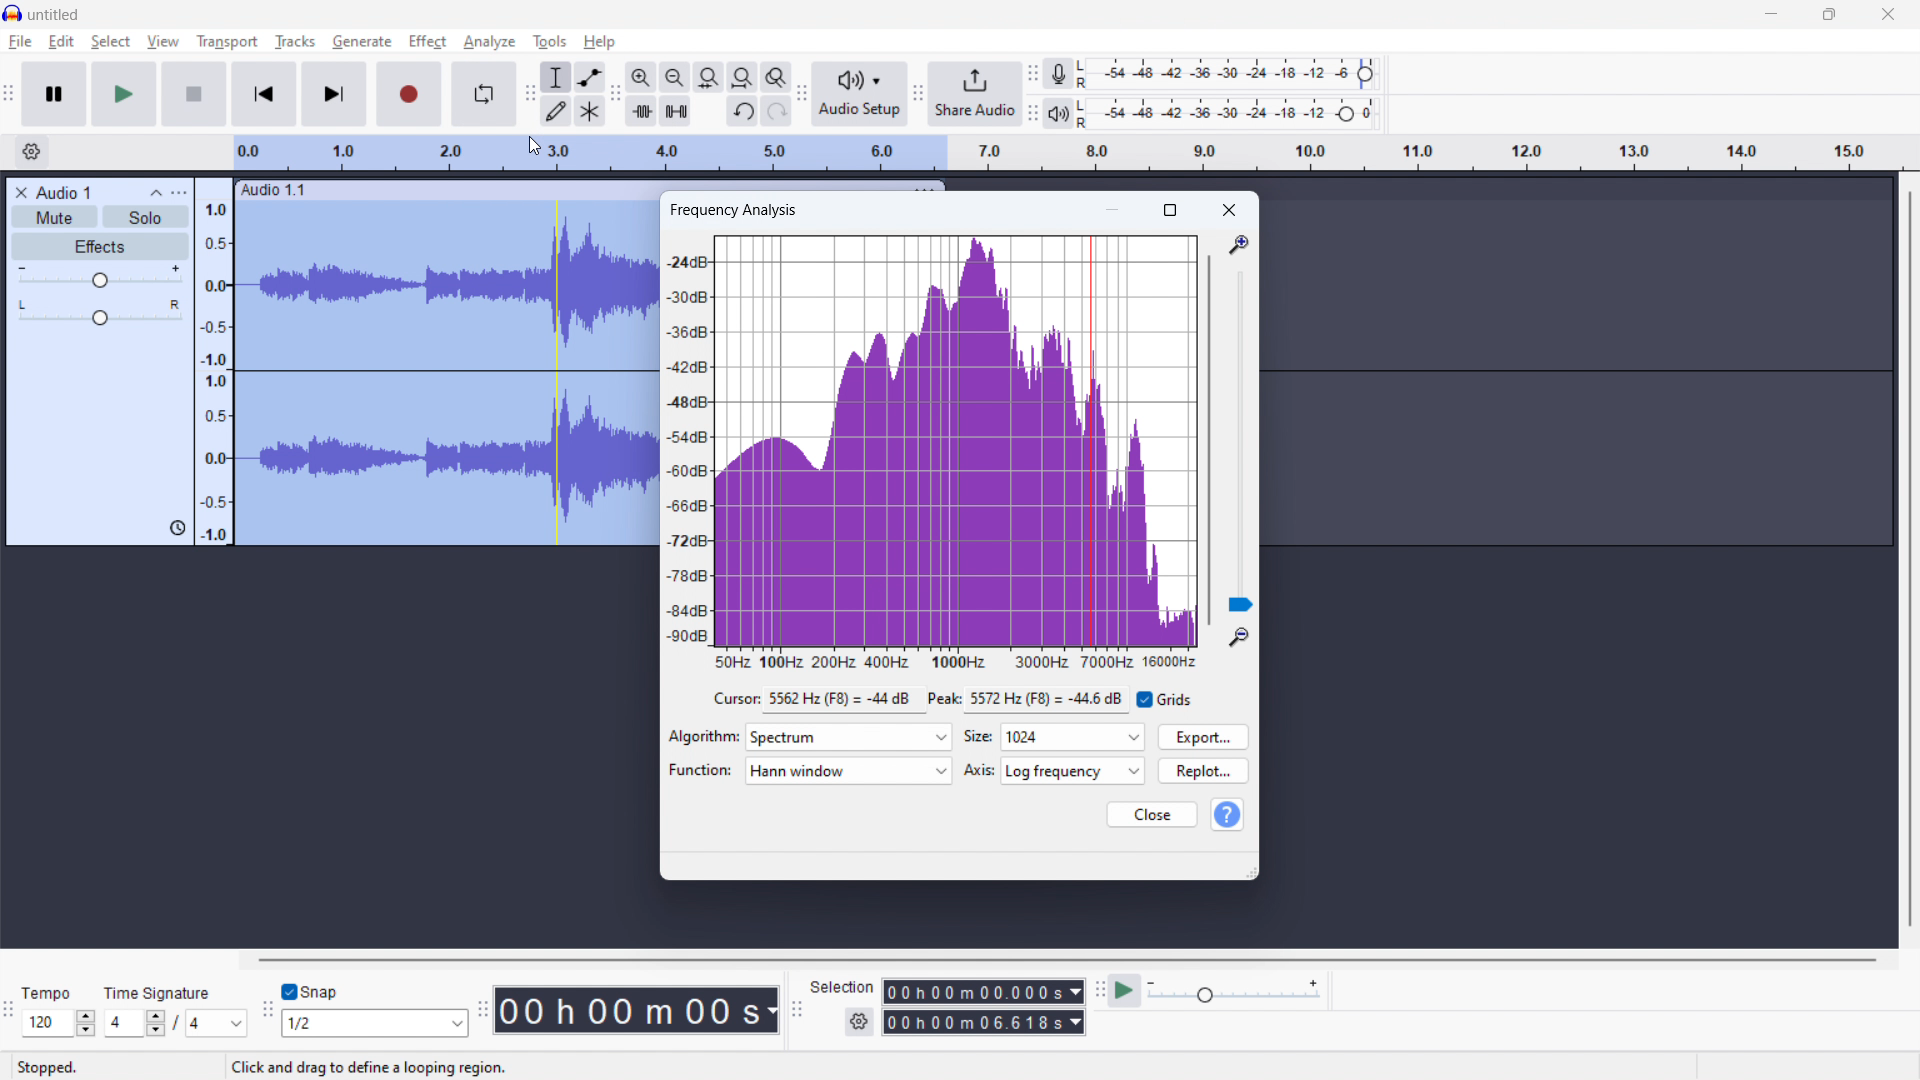 The image size is (1920, 1080). What do you see at coordinates (1033, 73) in the screenshot?
I see `recording meter toolbar` at bounding box center [1033, 73].